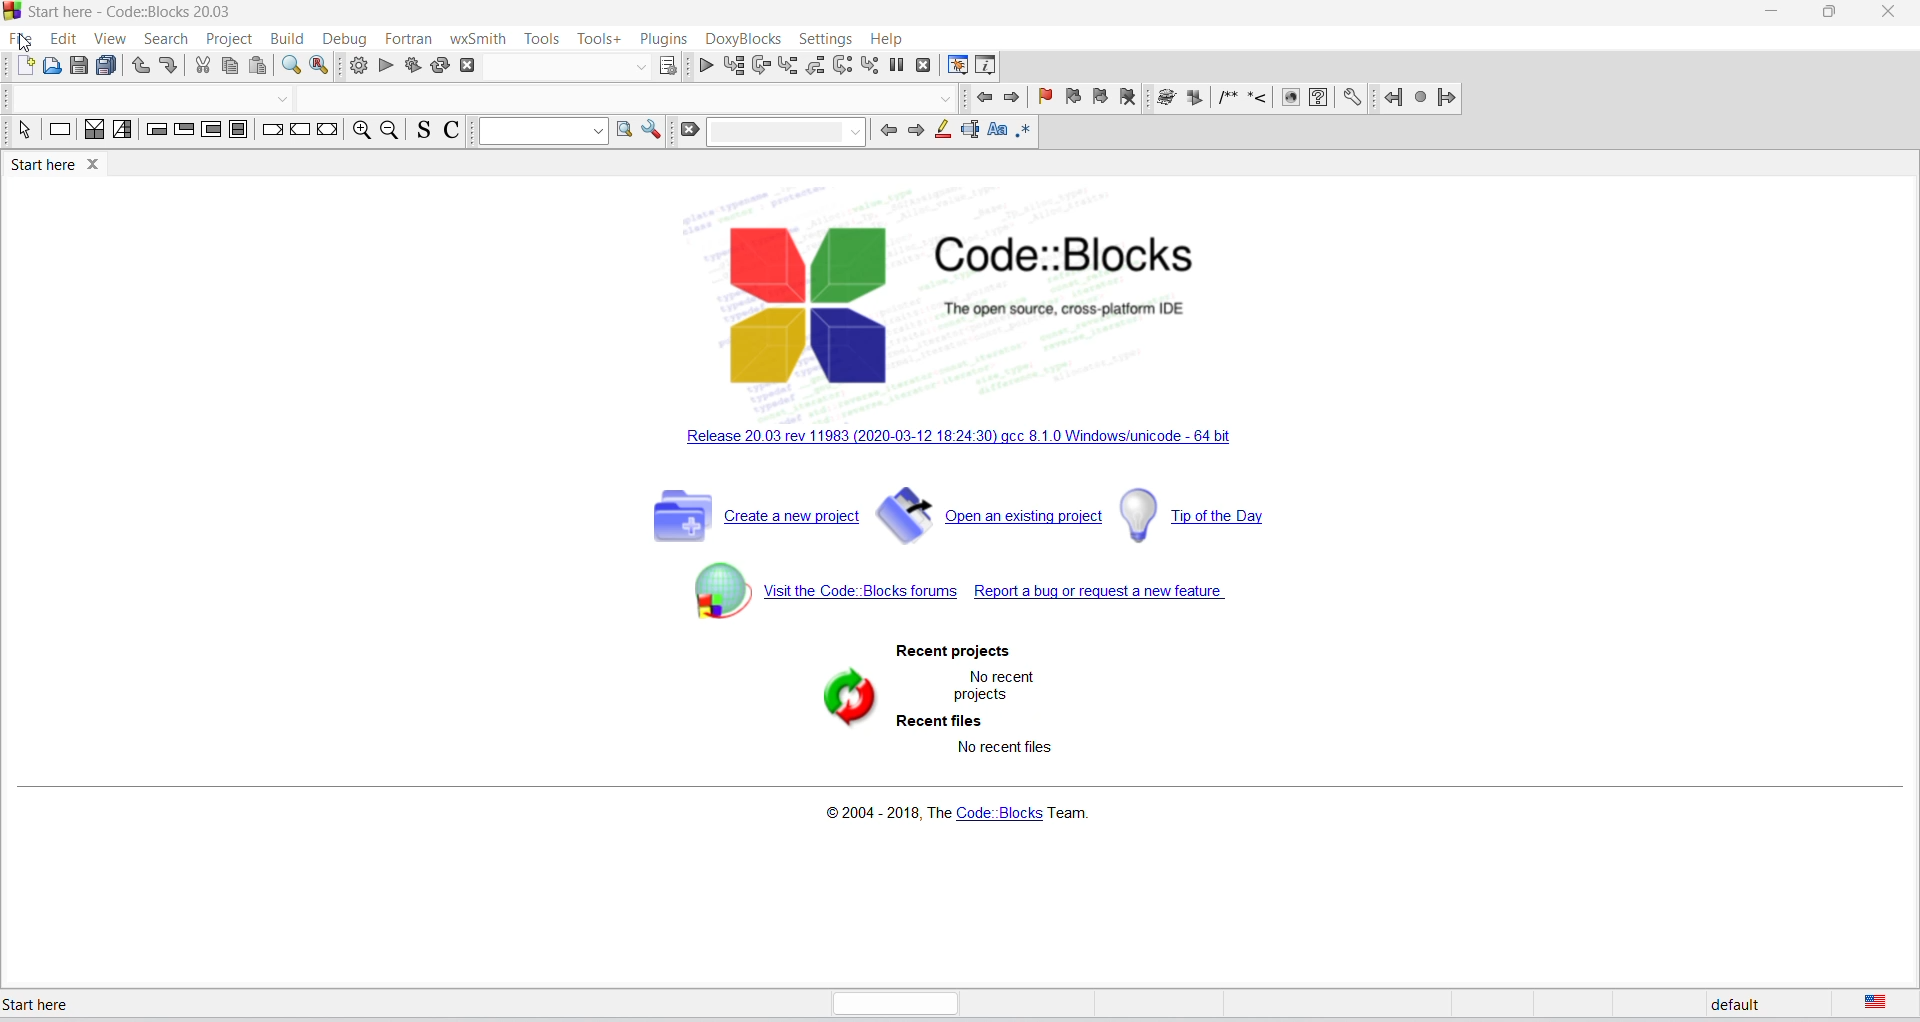 This screenshot has width=1920, height=1022. What do you see at coordinates (1012, 753) in the screenshot?
I see `no recent files` at bounding box center [1012, 753].